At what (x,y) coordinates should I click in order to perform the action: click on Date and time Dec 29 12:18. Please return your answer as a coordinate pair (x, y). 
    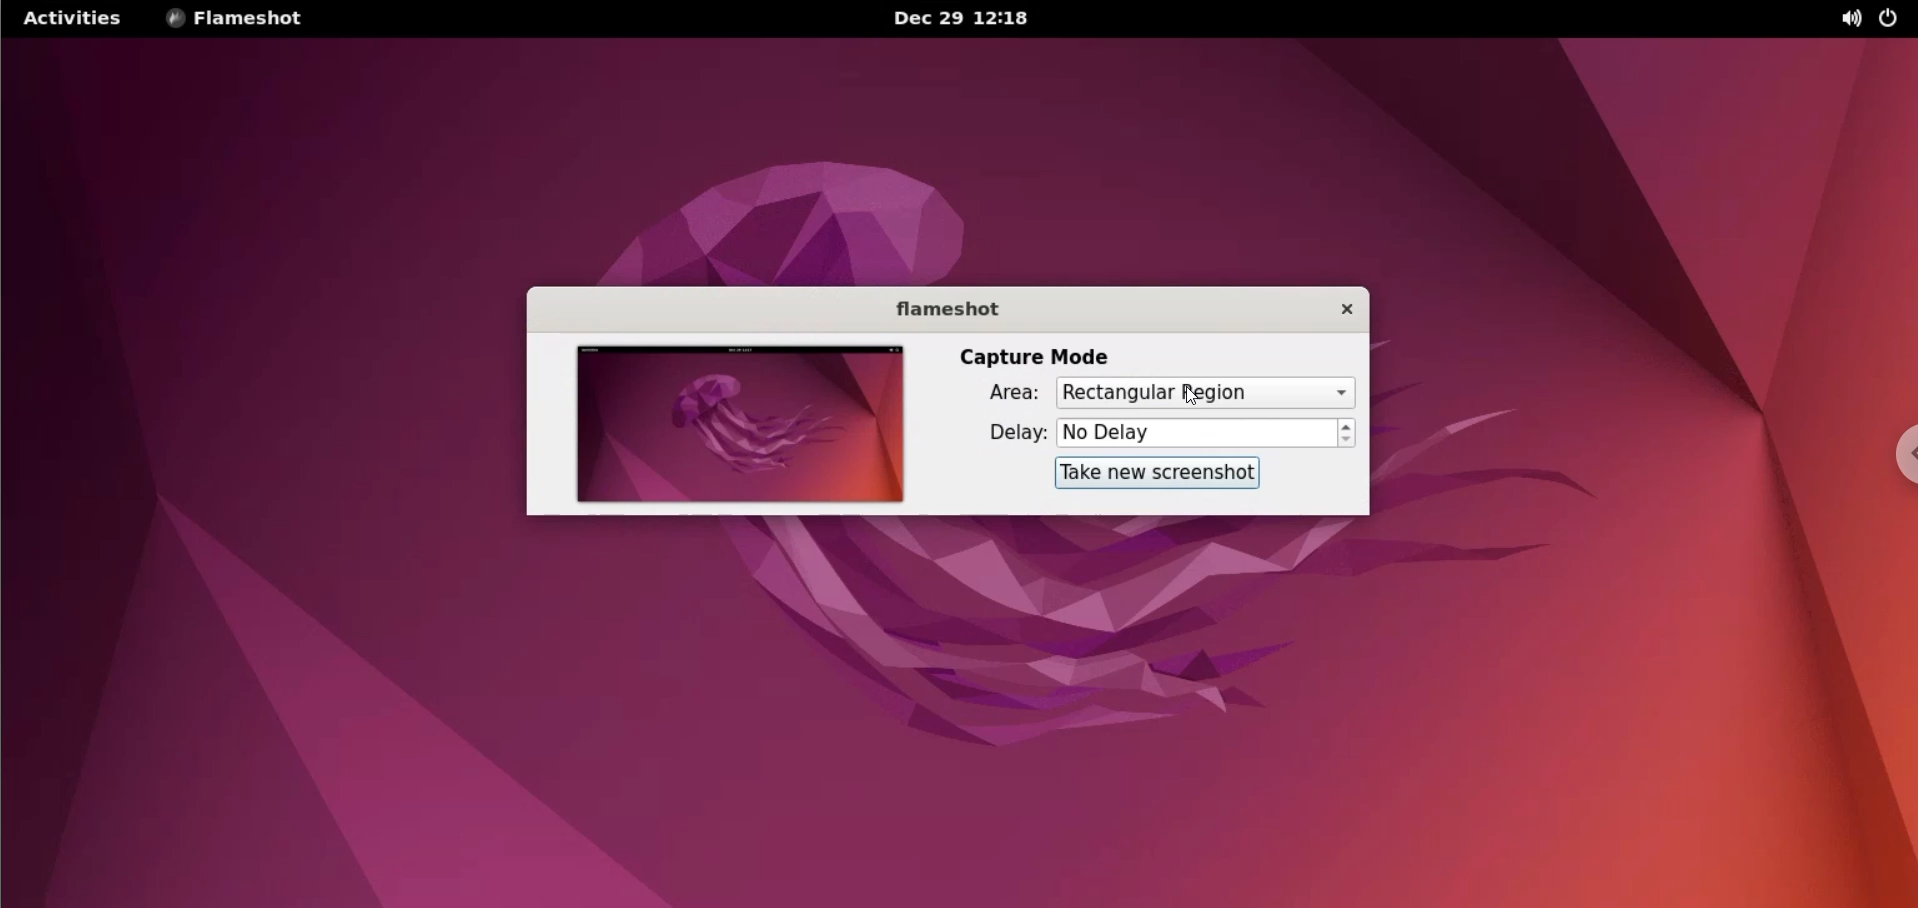
    Looking at the image, I should click on (964, 19).